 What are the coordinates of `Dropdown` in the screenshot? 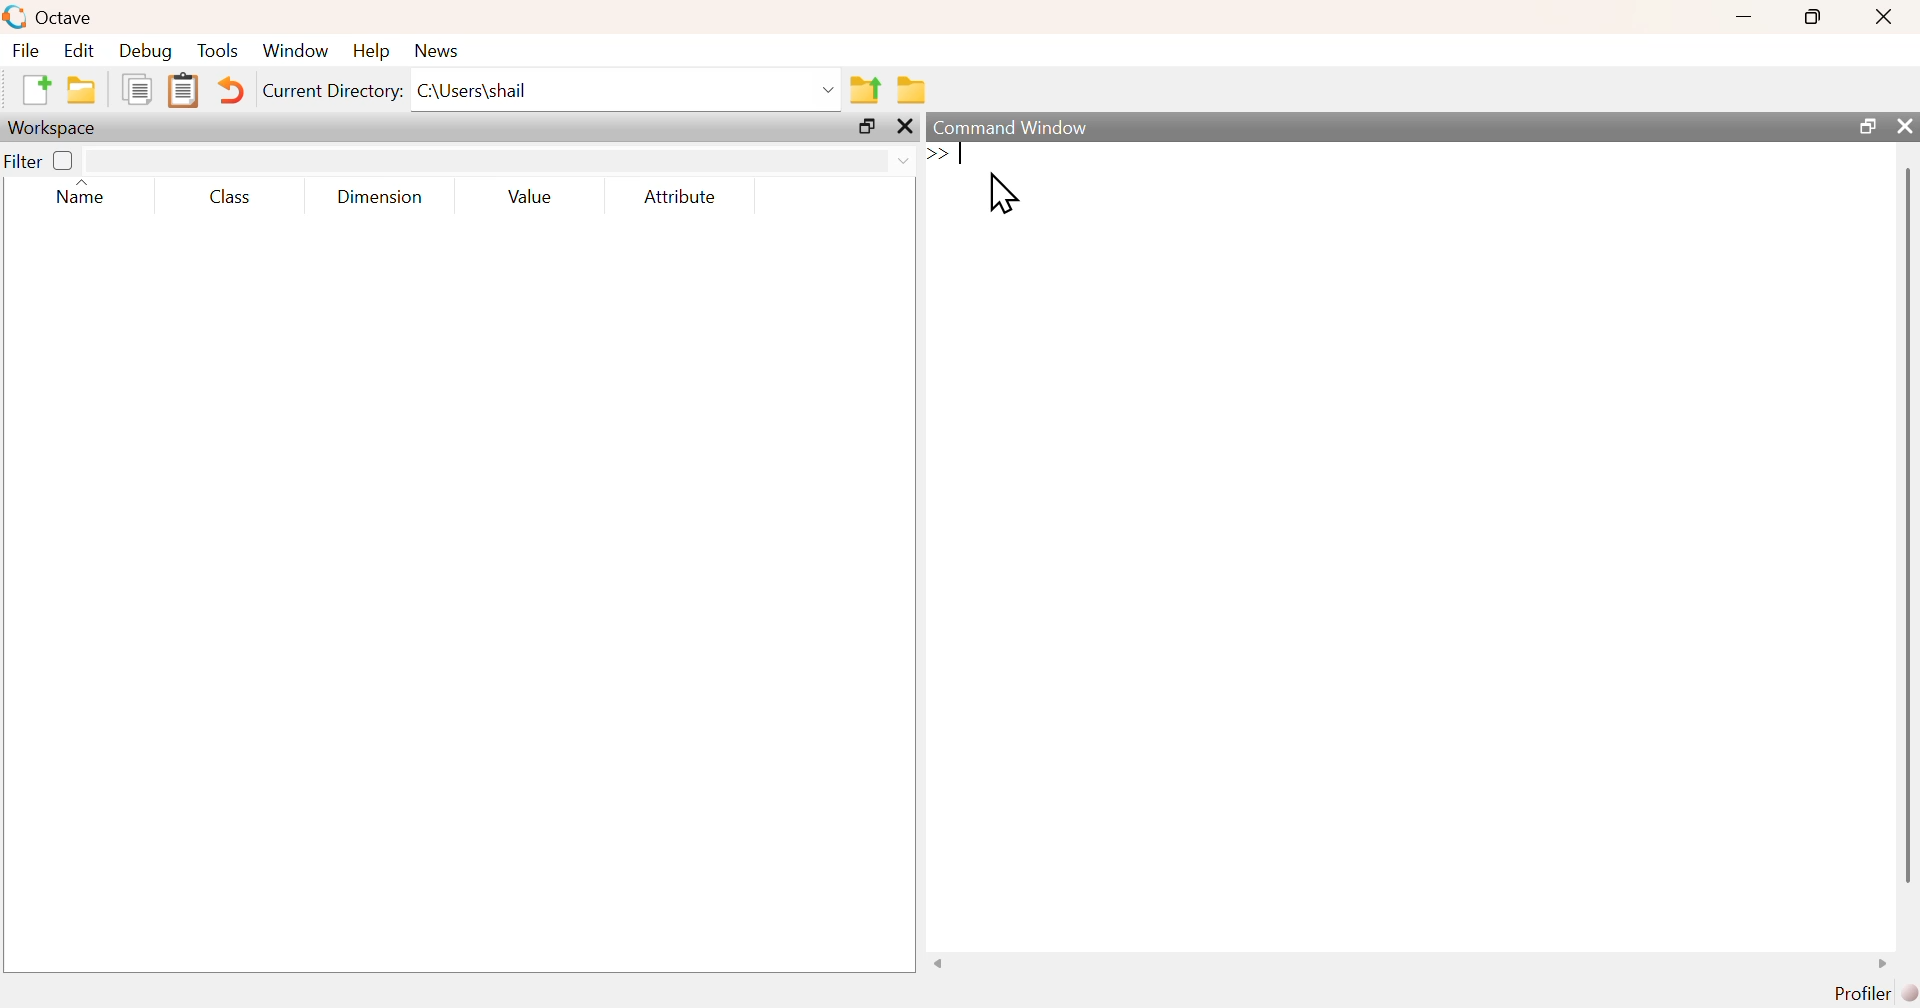 It's located at (830, 91).